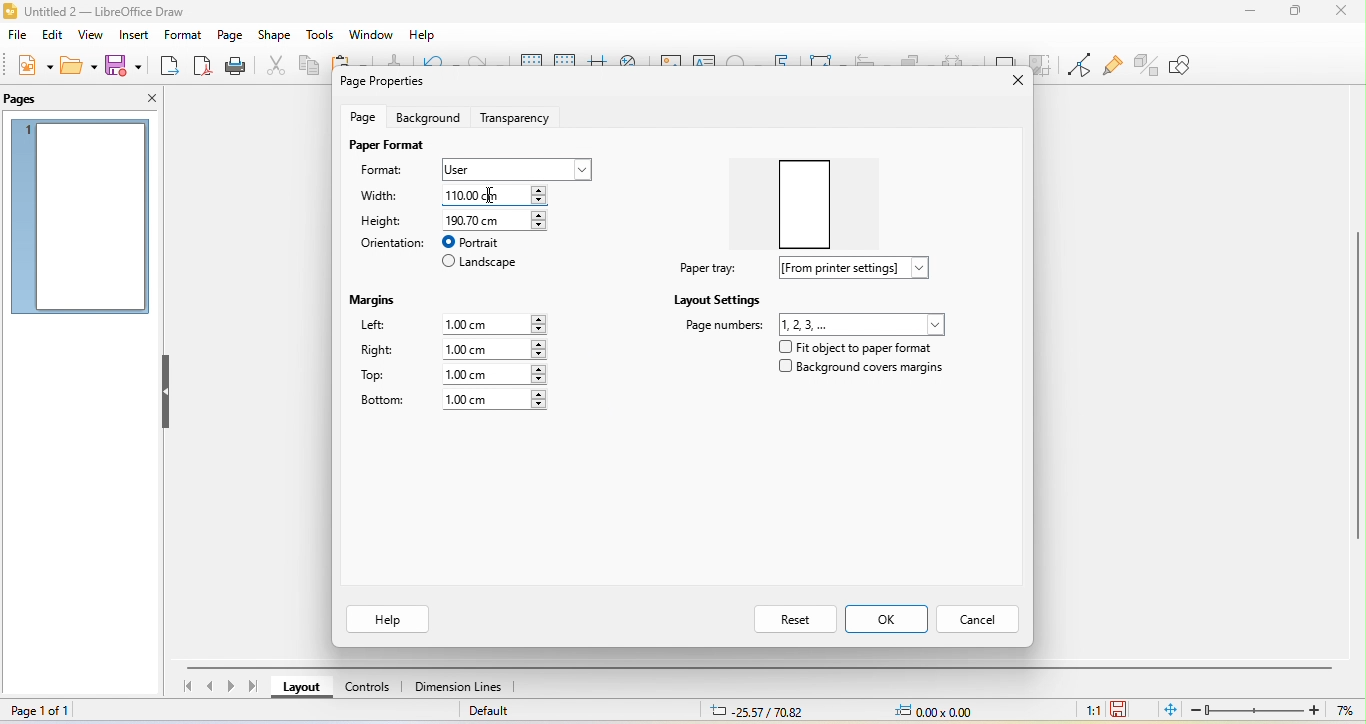 The image size is (1366, 724). I want to click on cut, so click(272, 65).